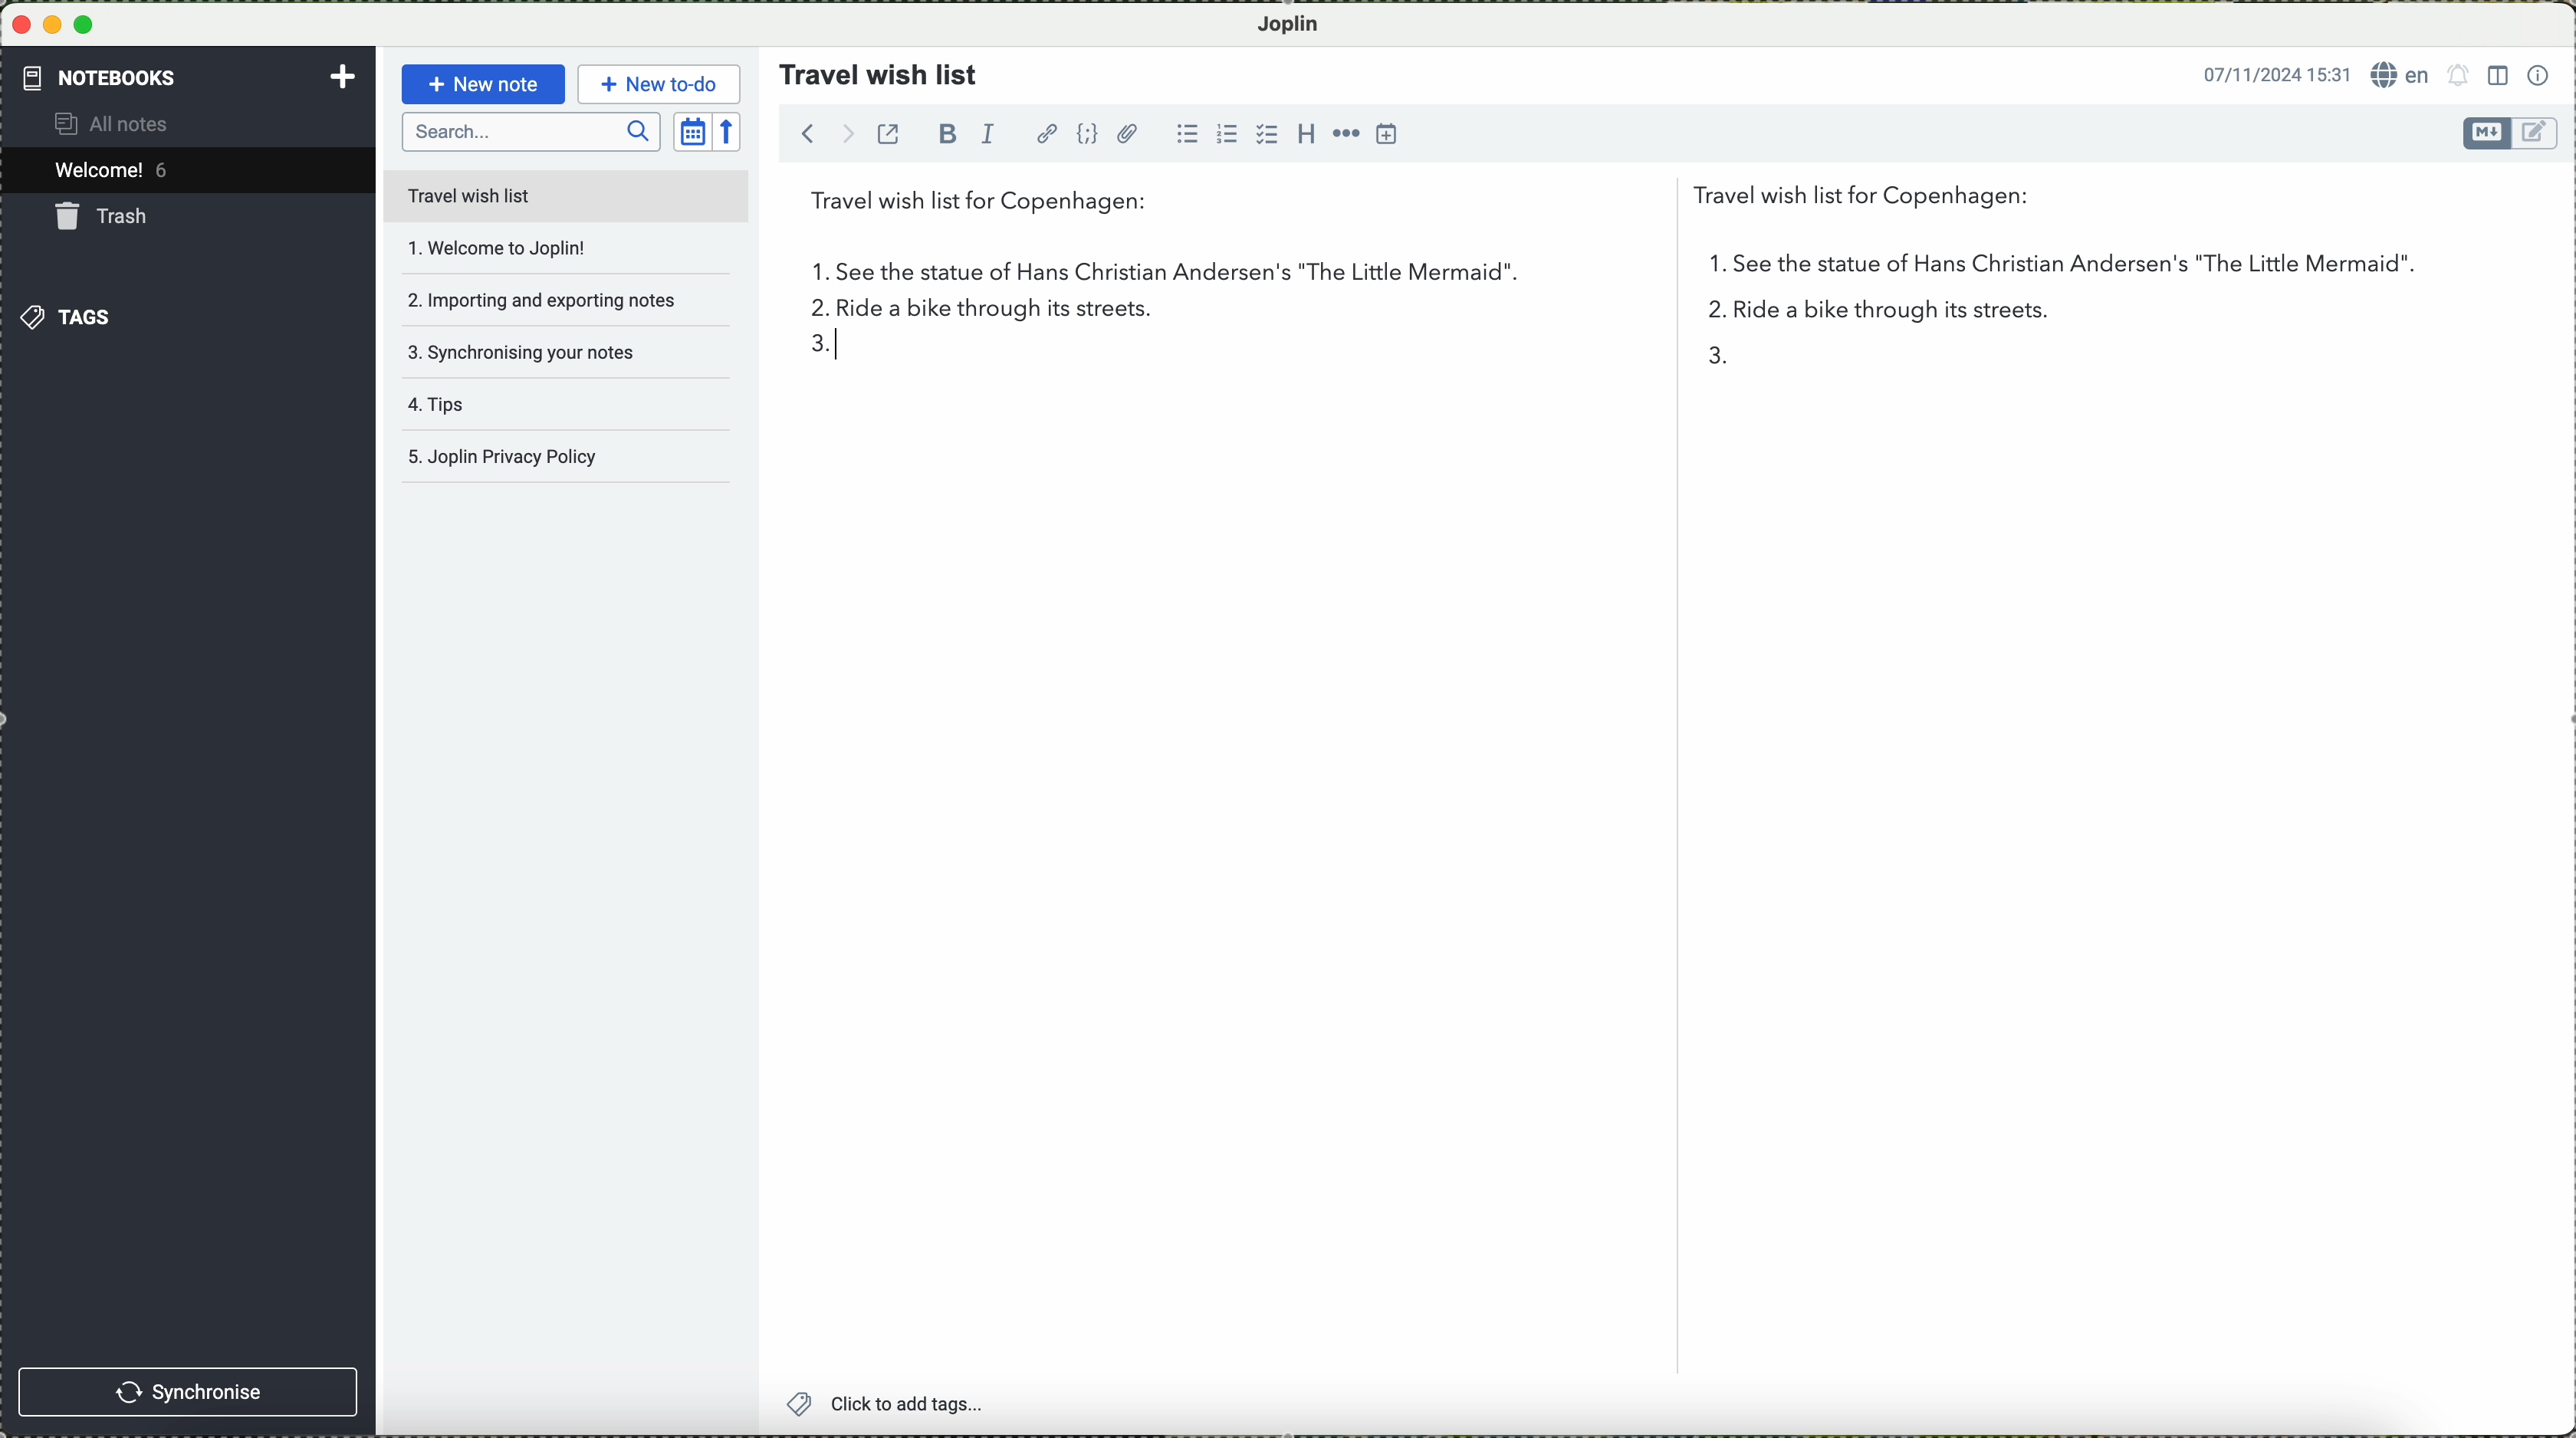  I want to click on 2., so click(811, 314).